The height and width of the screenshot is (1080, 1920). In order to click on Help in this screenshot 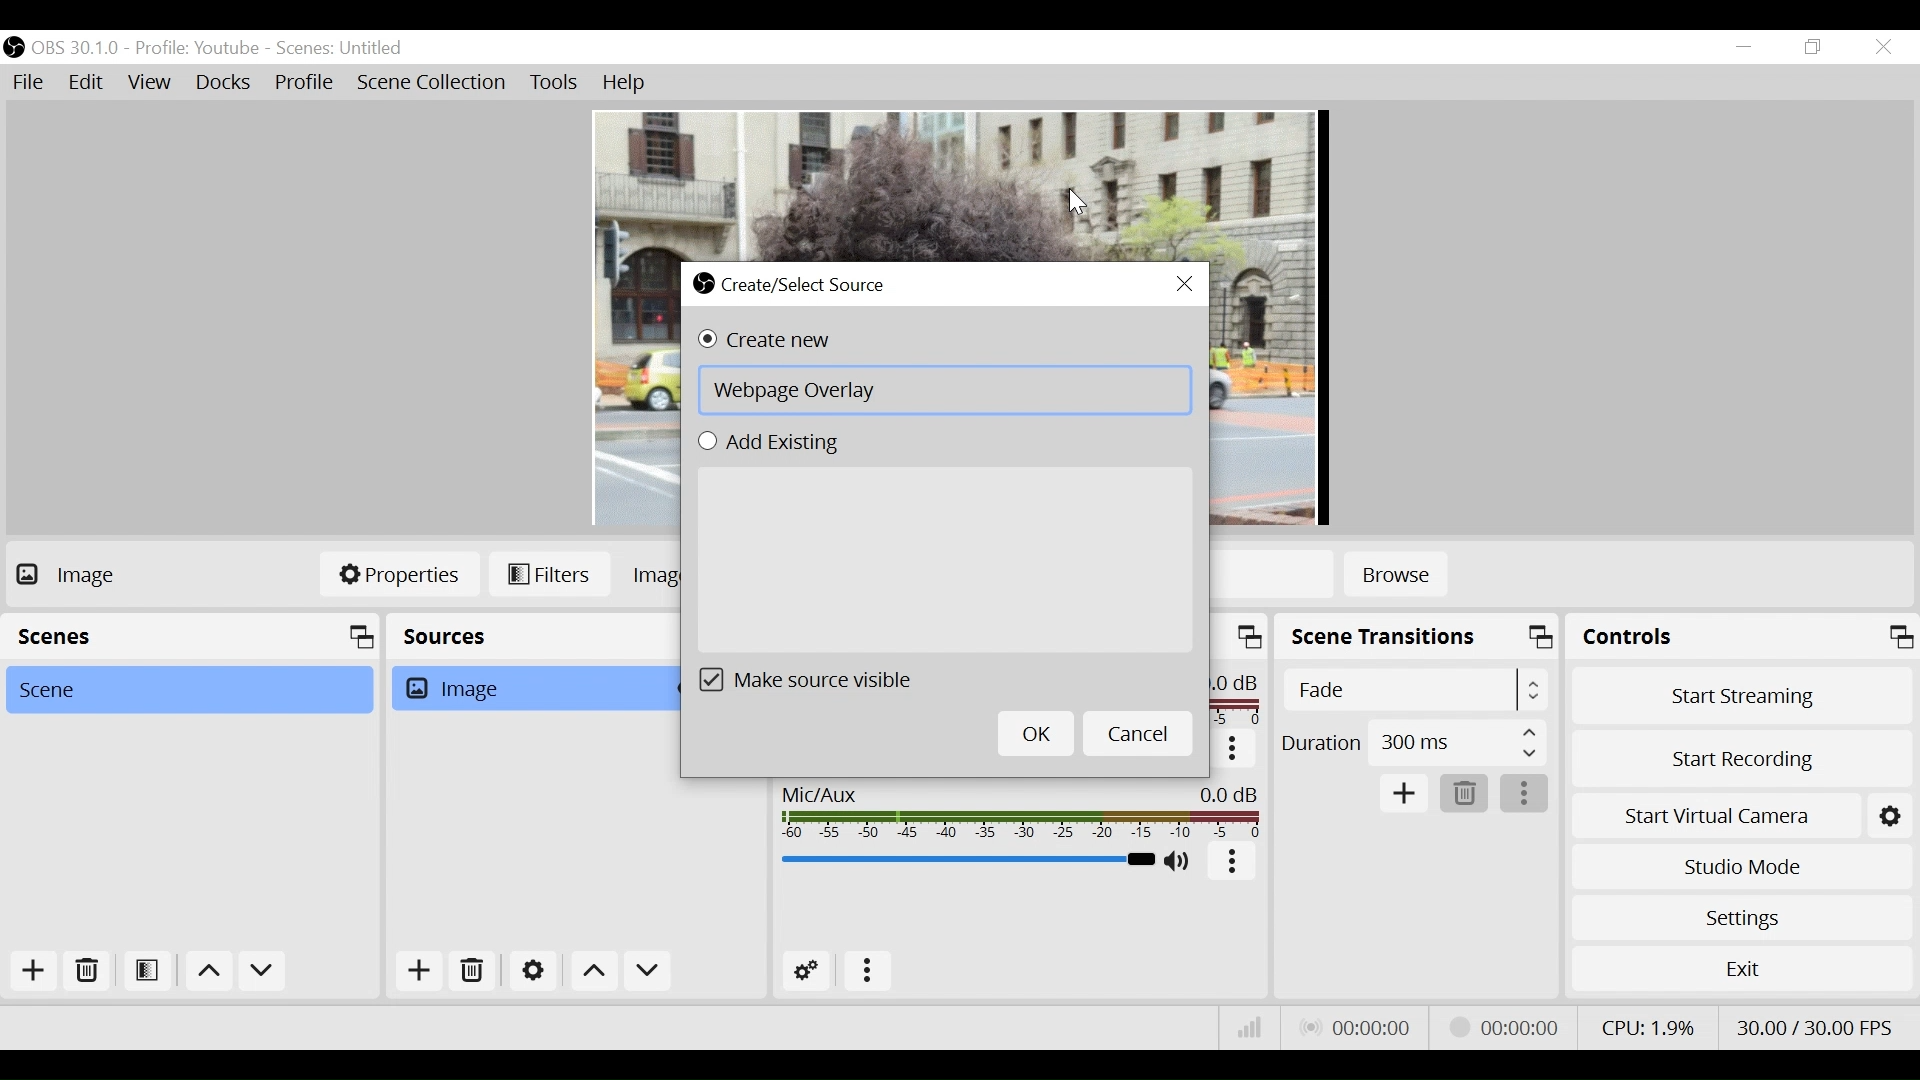, I will do `click(625, 83)`.